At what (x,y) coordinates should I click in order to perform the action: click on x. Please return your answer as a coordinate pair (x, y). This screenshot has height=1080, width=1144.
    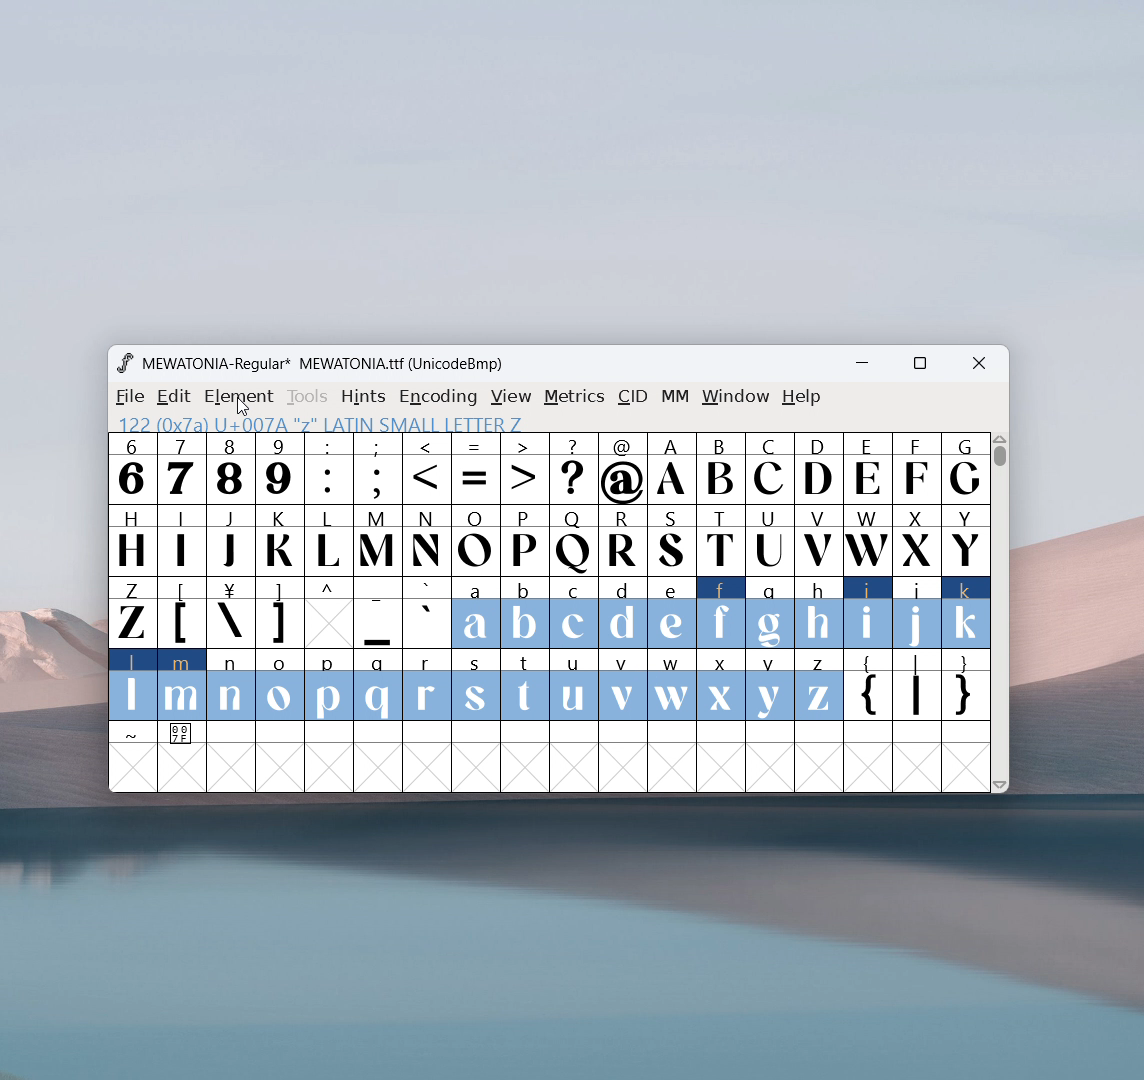
    Looking at the image, I should click on (722, 684).